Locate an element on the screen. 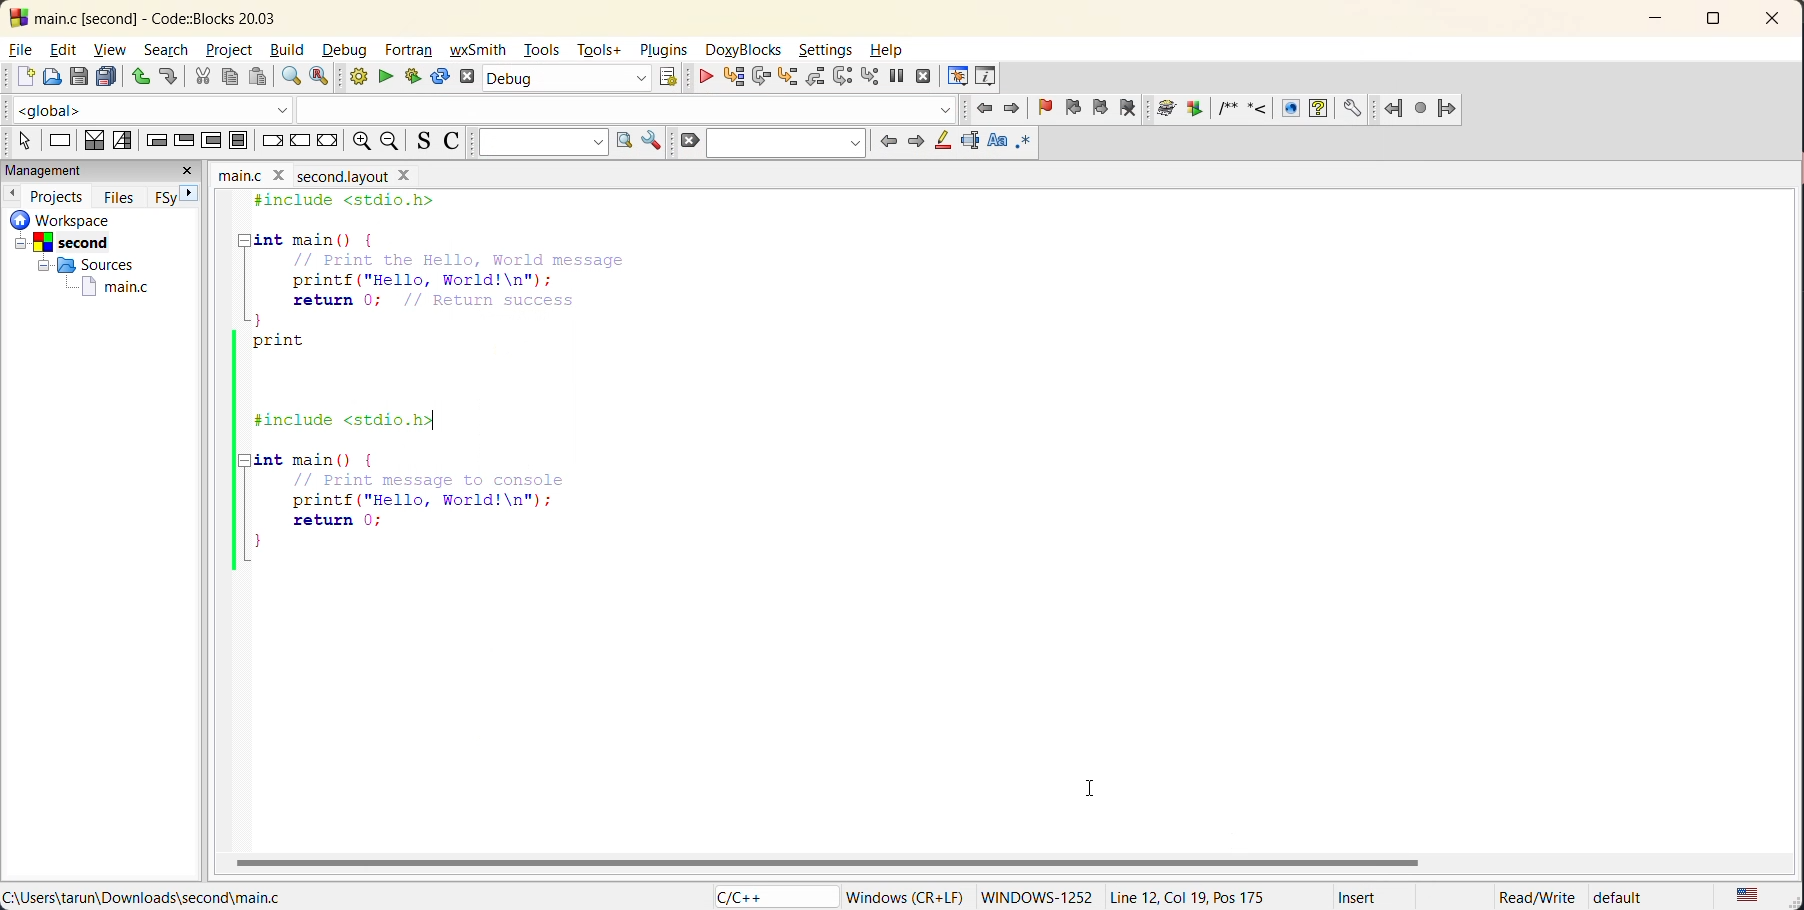 This screenshot has width=1804, height=910. zoom in is located at coordinates (361, 142).